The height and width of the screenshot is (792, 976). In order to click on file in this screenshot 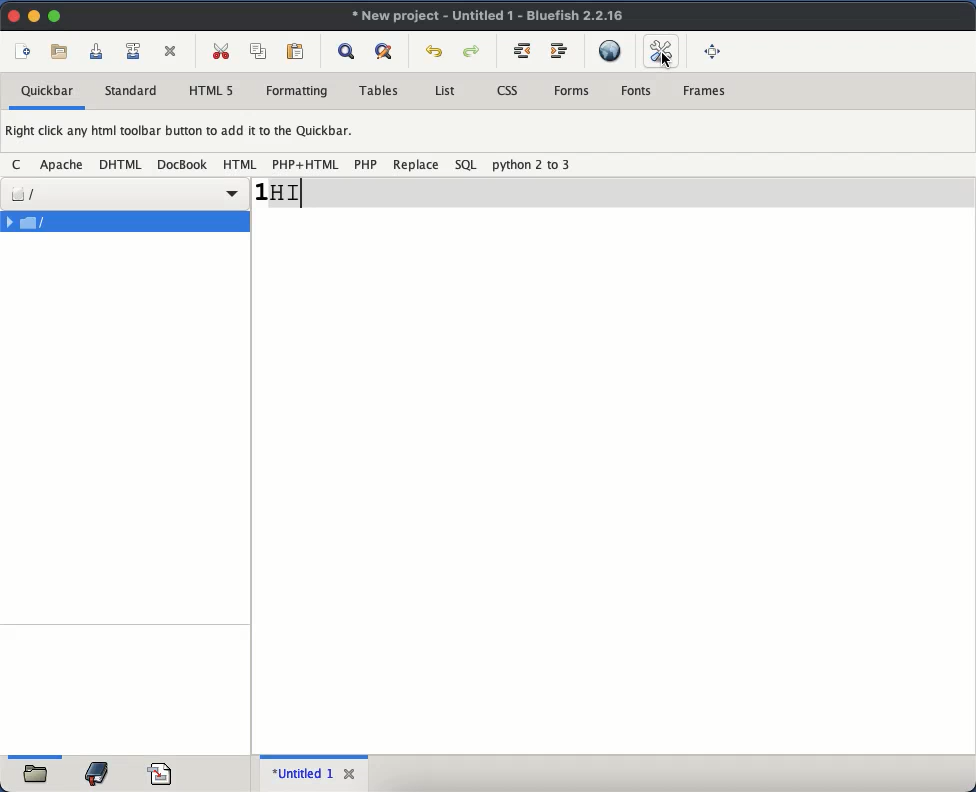, I will do `click(124, 195)`.